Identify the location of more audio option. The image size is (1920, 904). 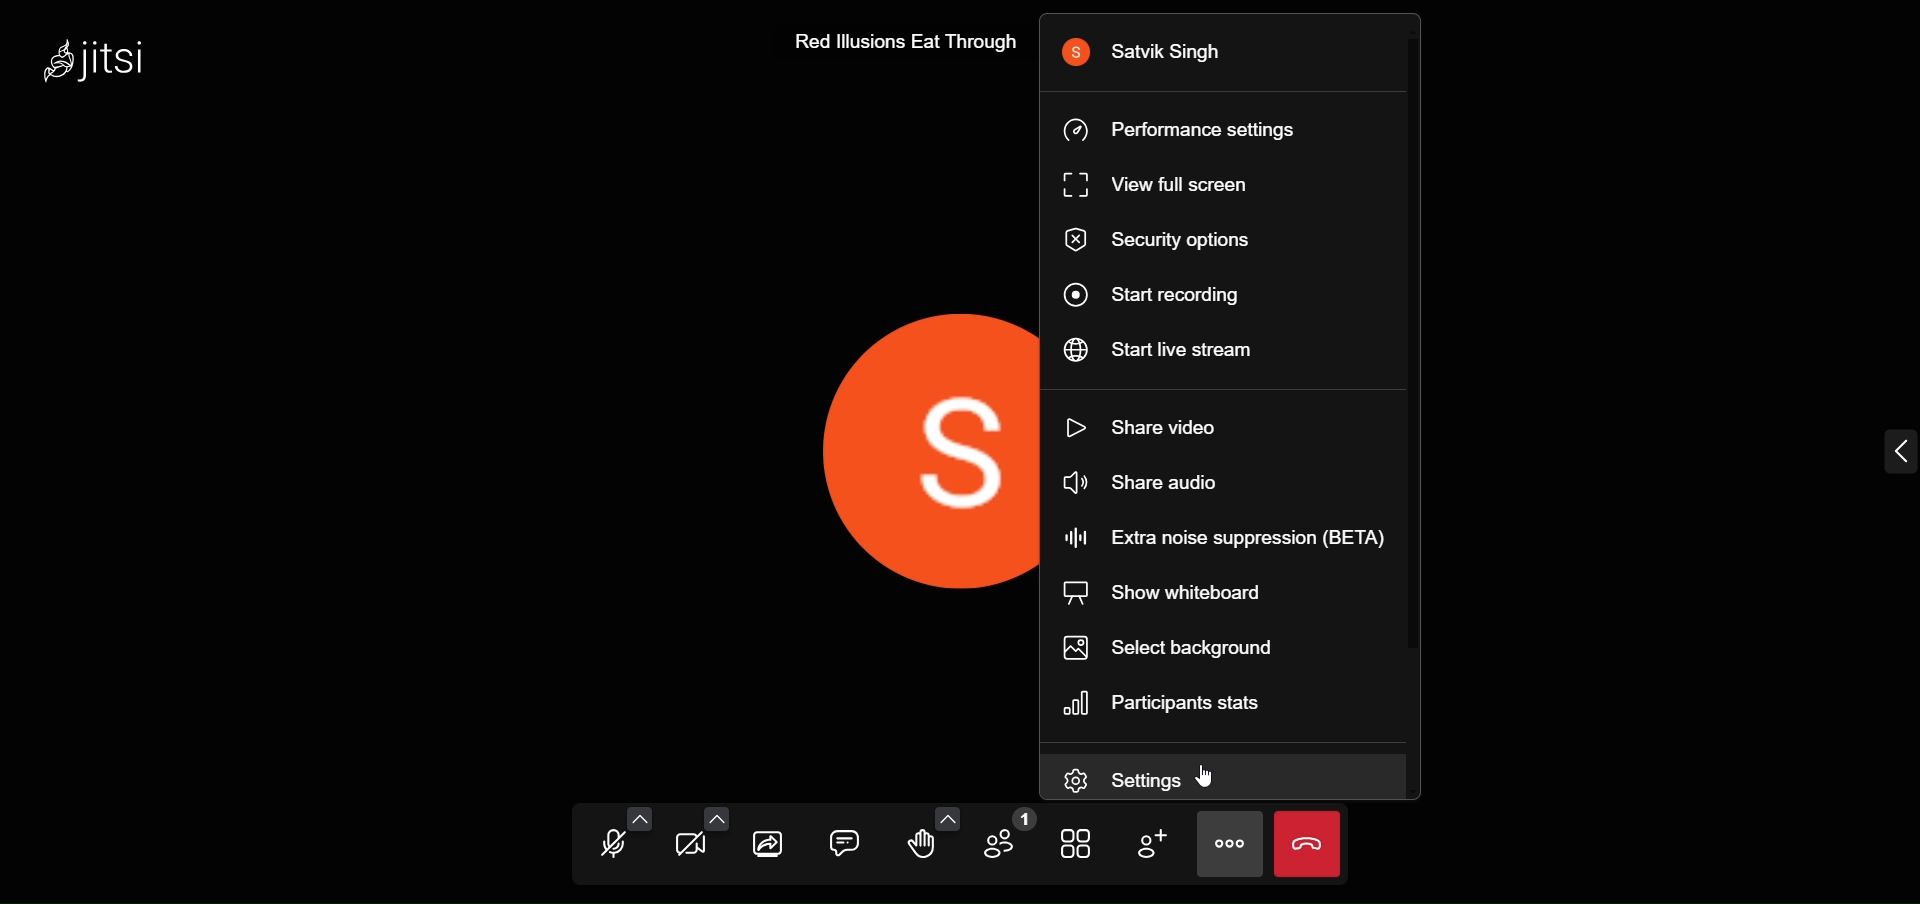
(643, 819).